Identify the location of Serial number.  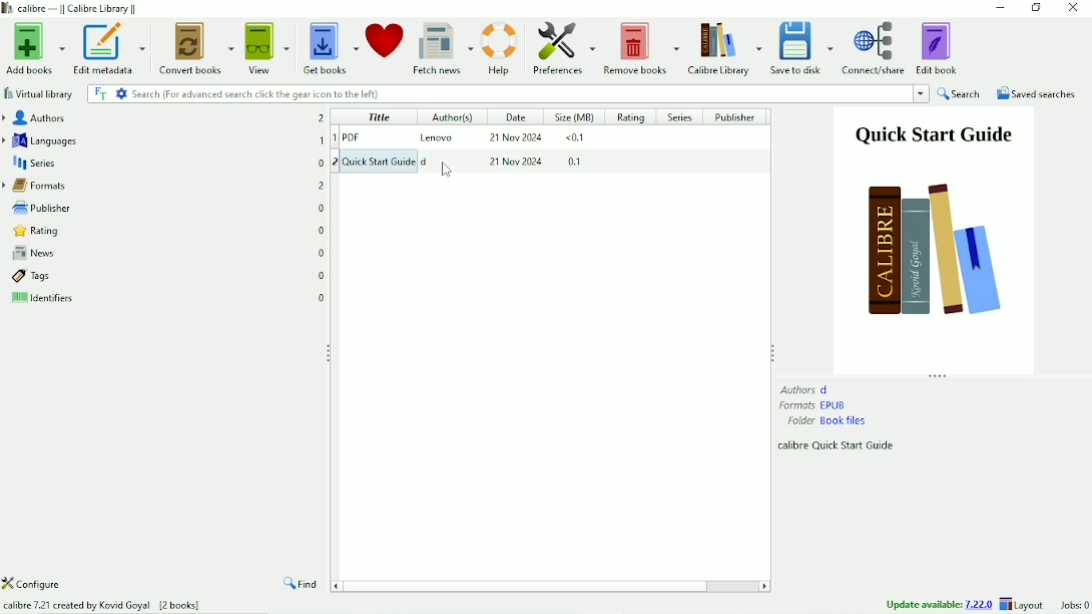
(333, 146).